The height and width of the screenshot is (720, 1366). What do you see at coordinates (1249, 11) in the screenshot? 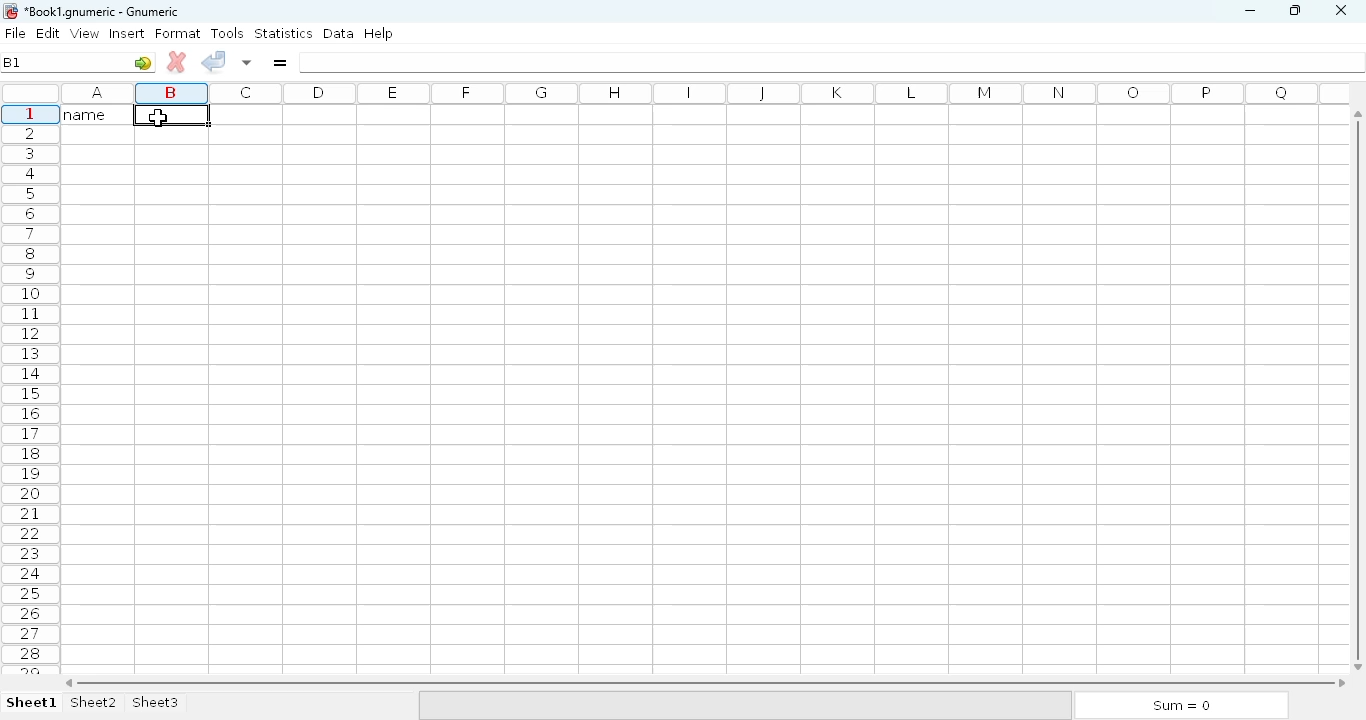
I see `minimize` at bounding box center [1249, 11].